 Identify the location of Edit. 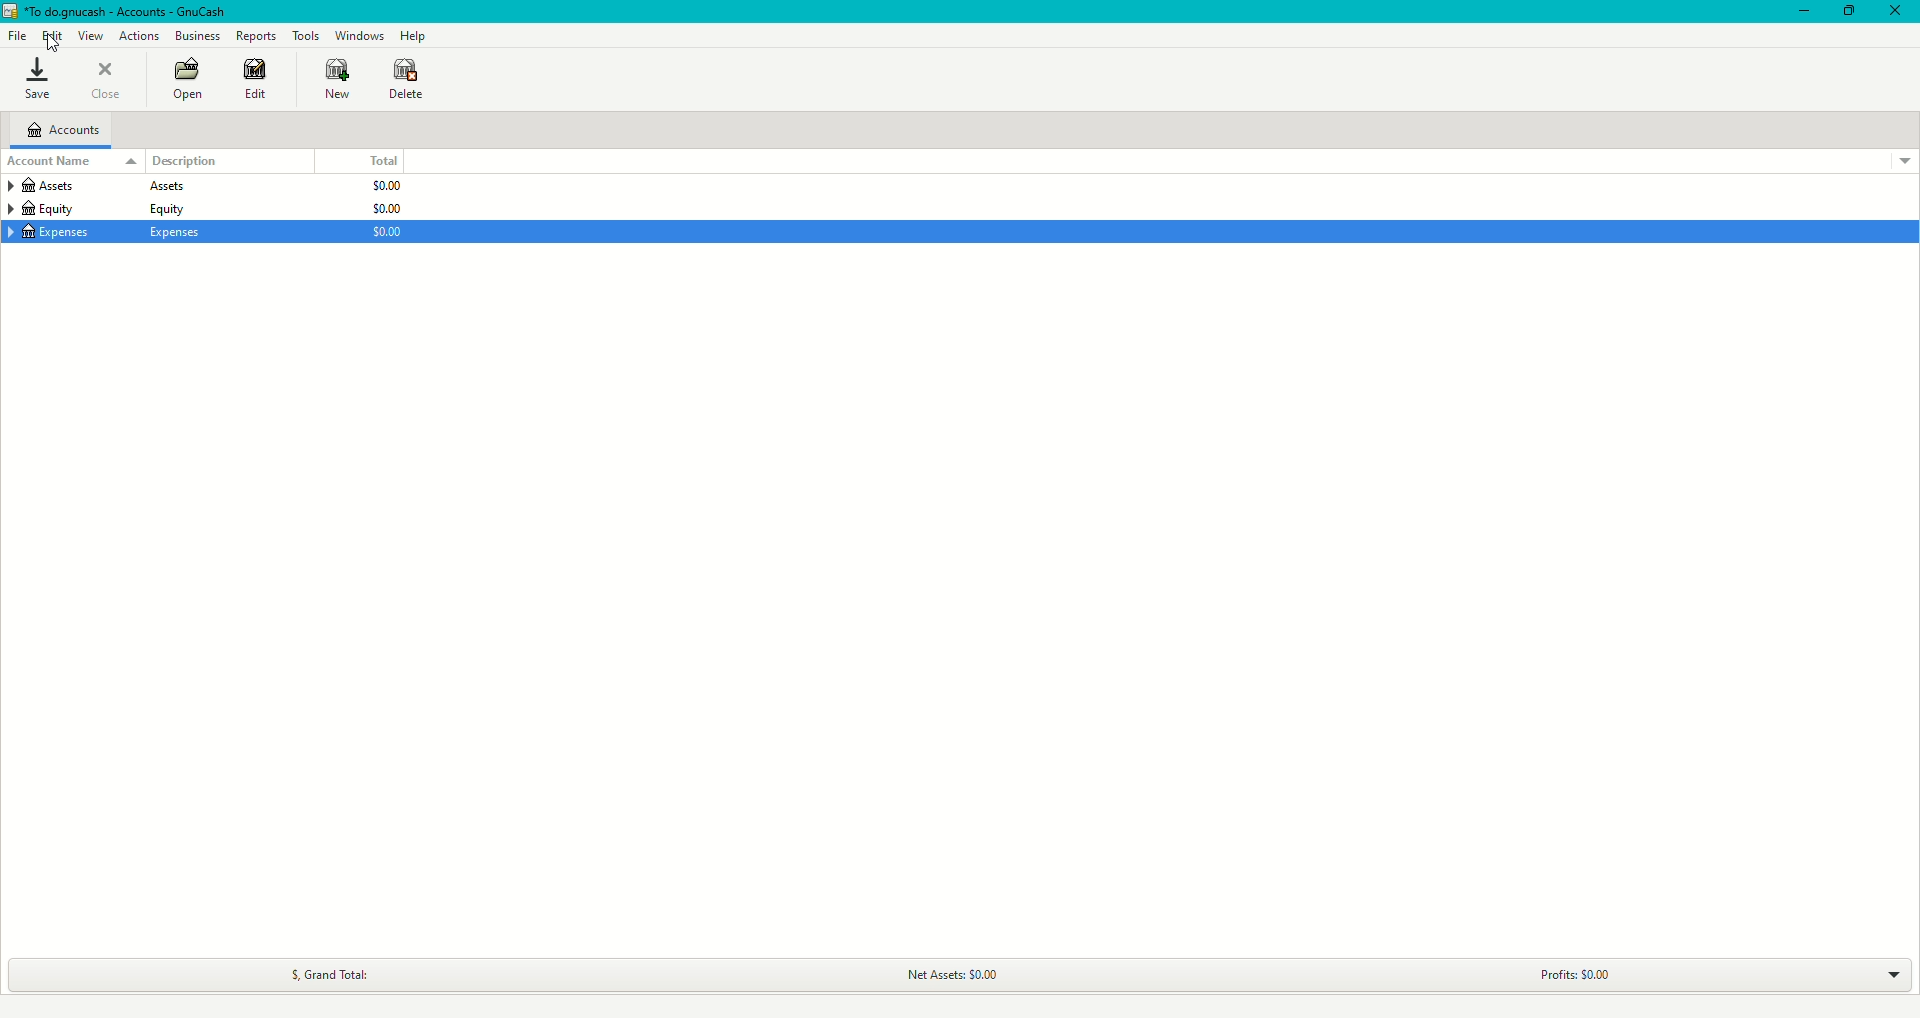
(50, 35).